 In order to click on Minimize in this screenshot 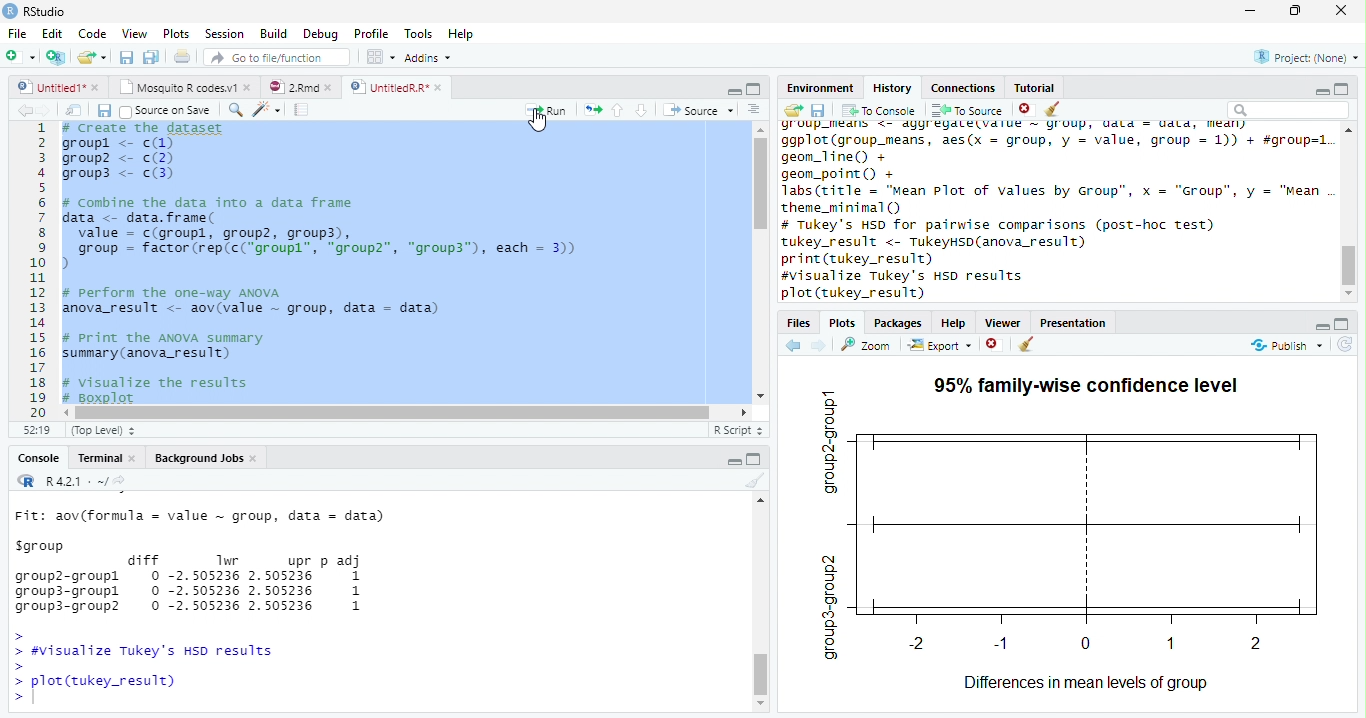, I will do `click(731, 90)`.